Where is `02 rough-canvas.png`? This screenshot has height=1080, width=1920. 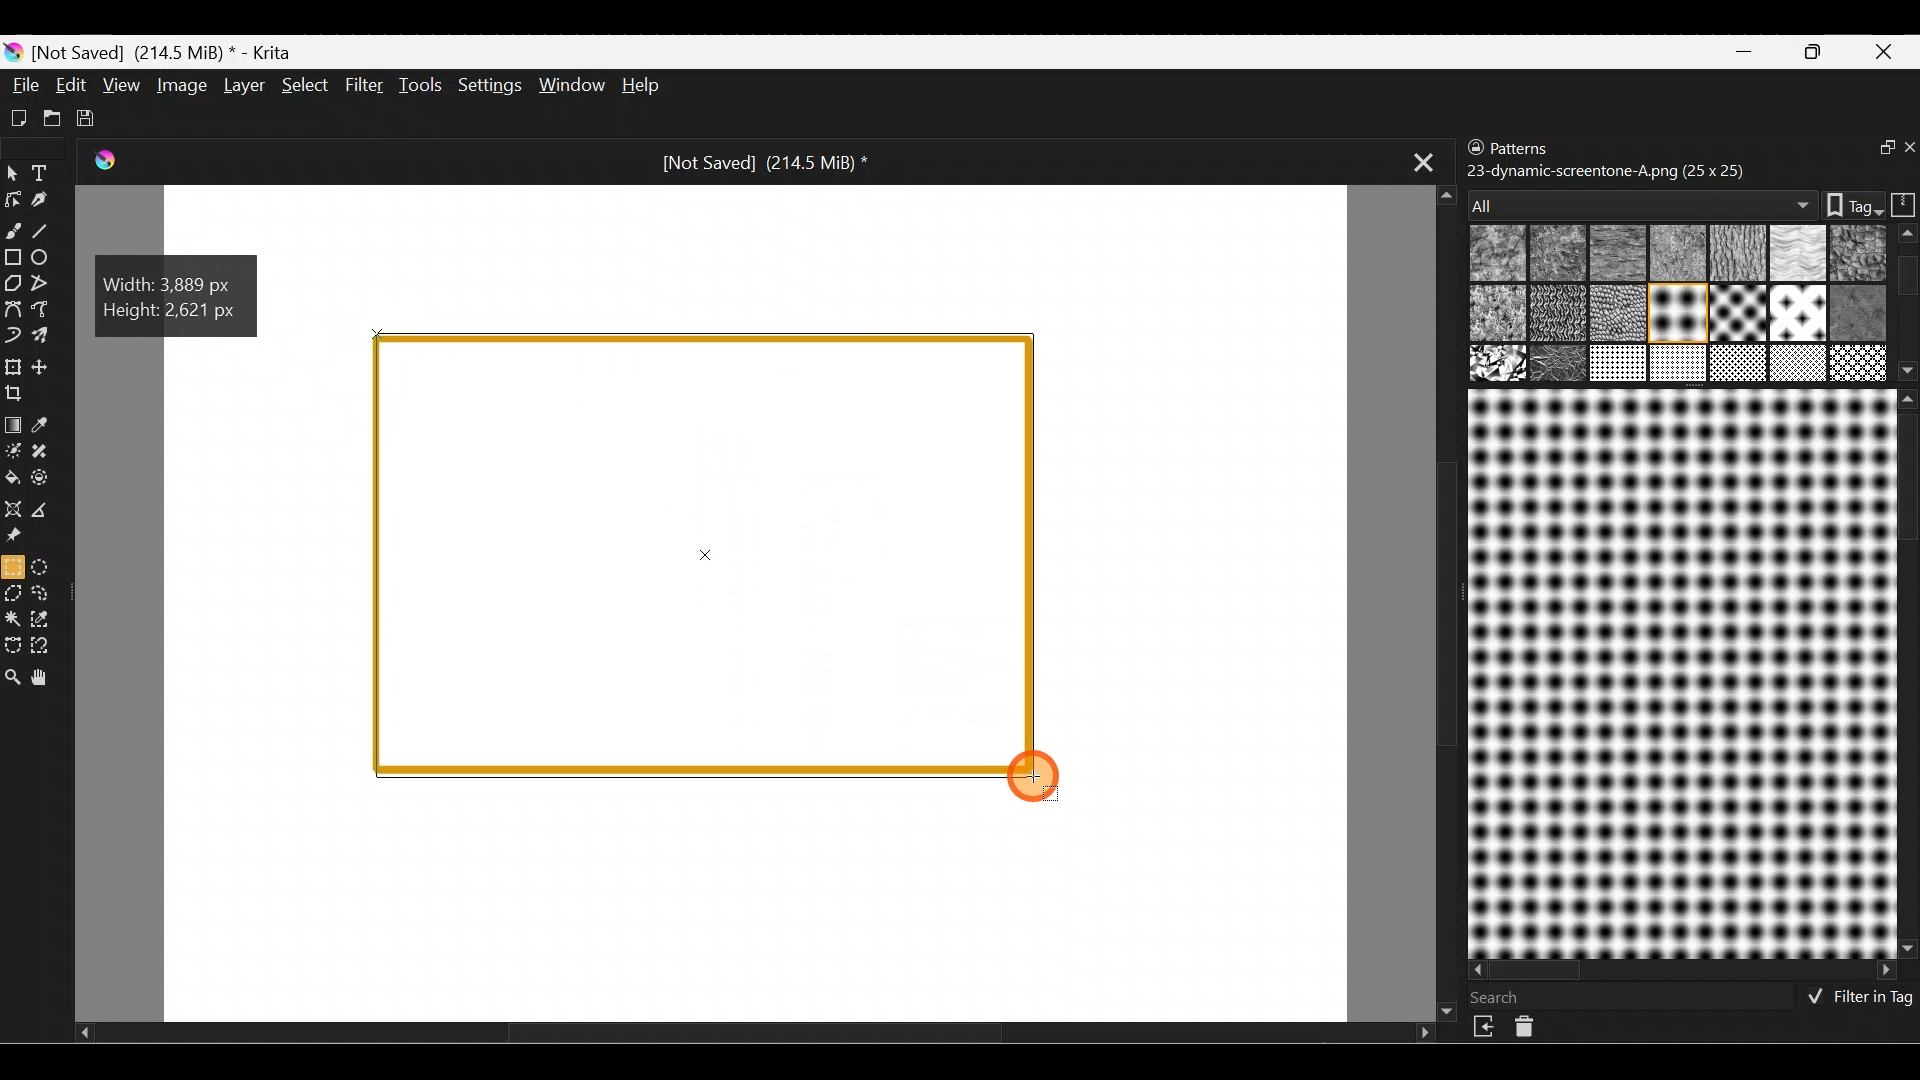
02 rough-canvas.png is located at coordinates (1558, 254).